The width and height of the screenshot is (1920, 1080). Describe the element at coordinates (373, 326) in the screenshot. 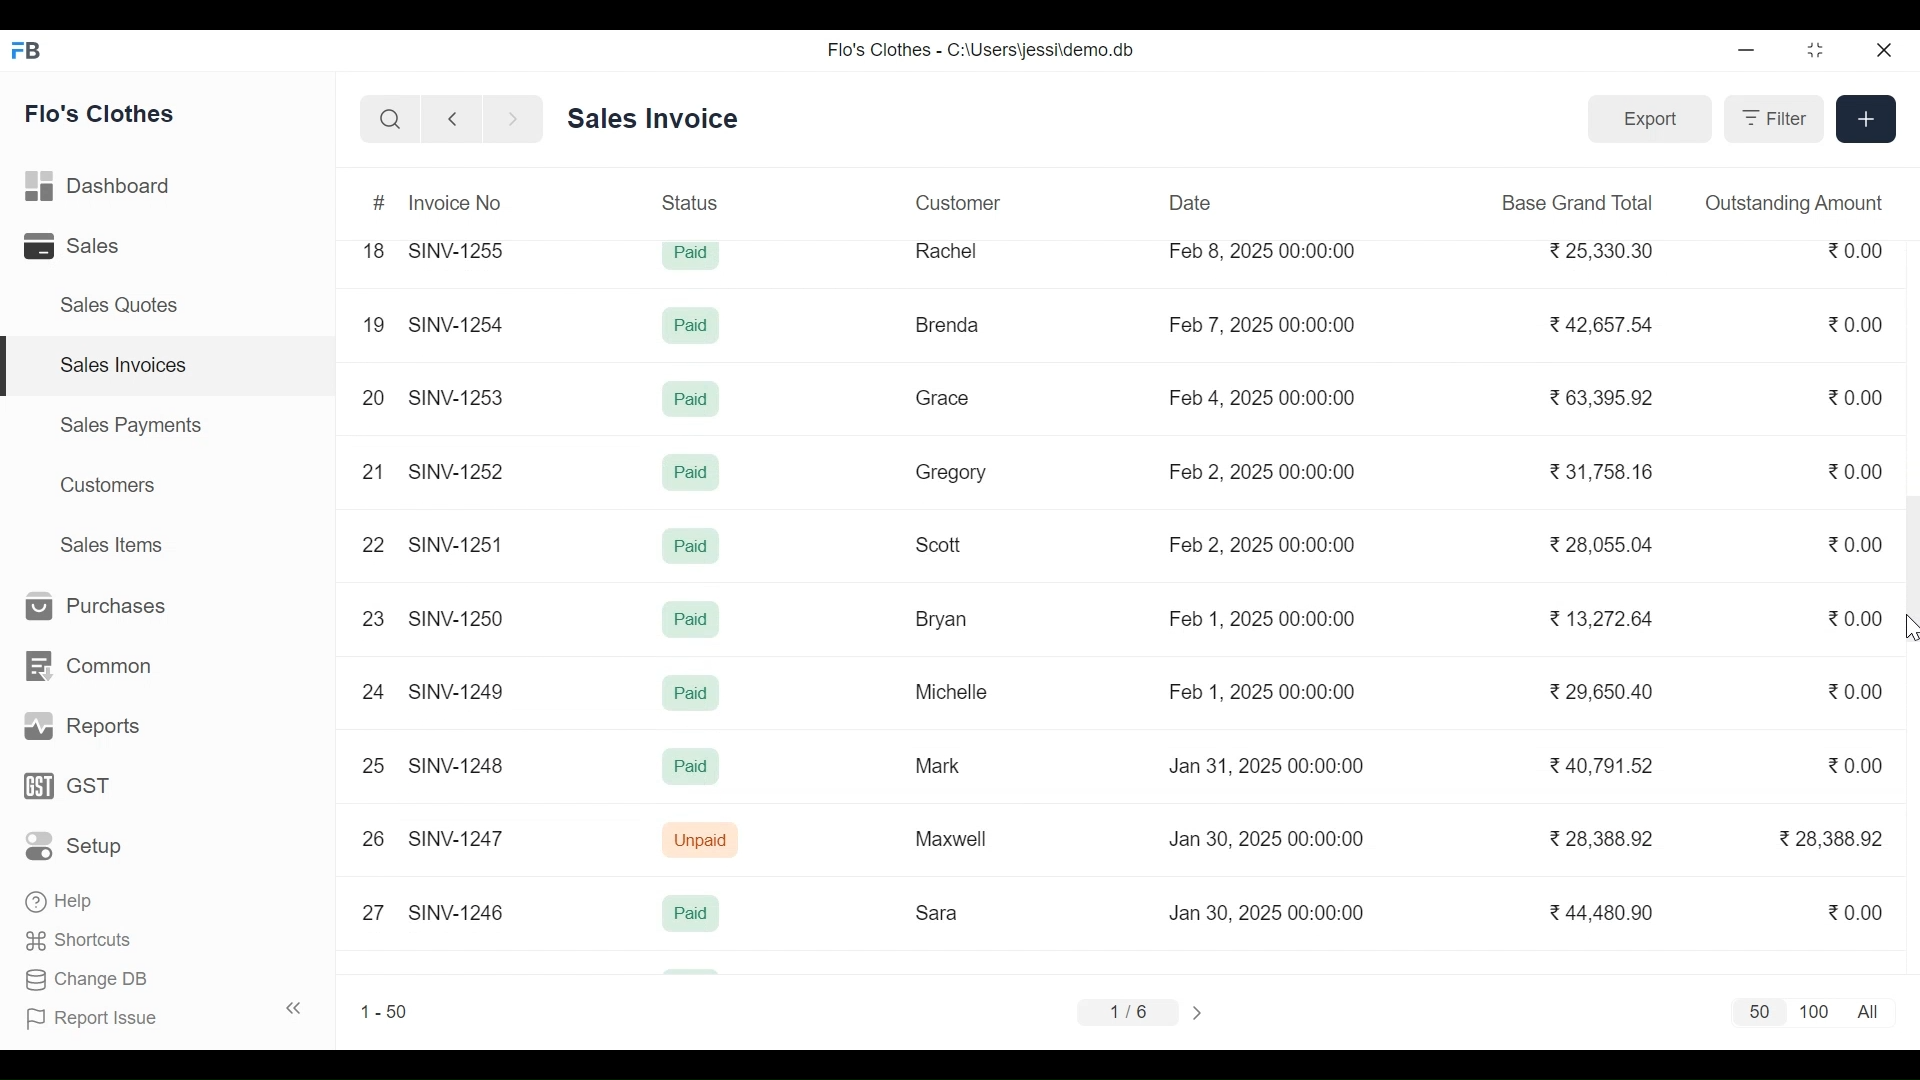

I see `19` at that location.